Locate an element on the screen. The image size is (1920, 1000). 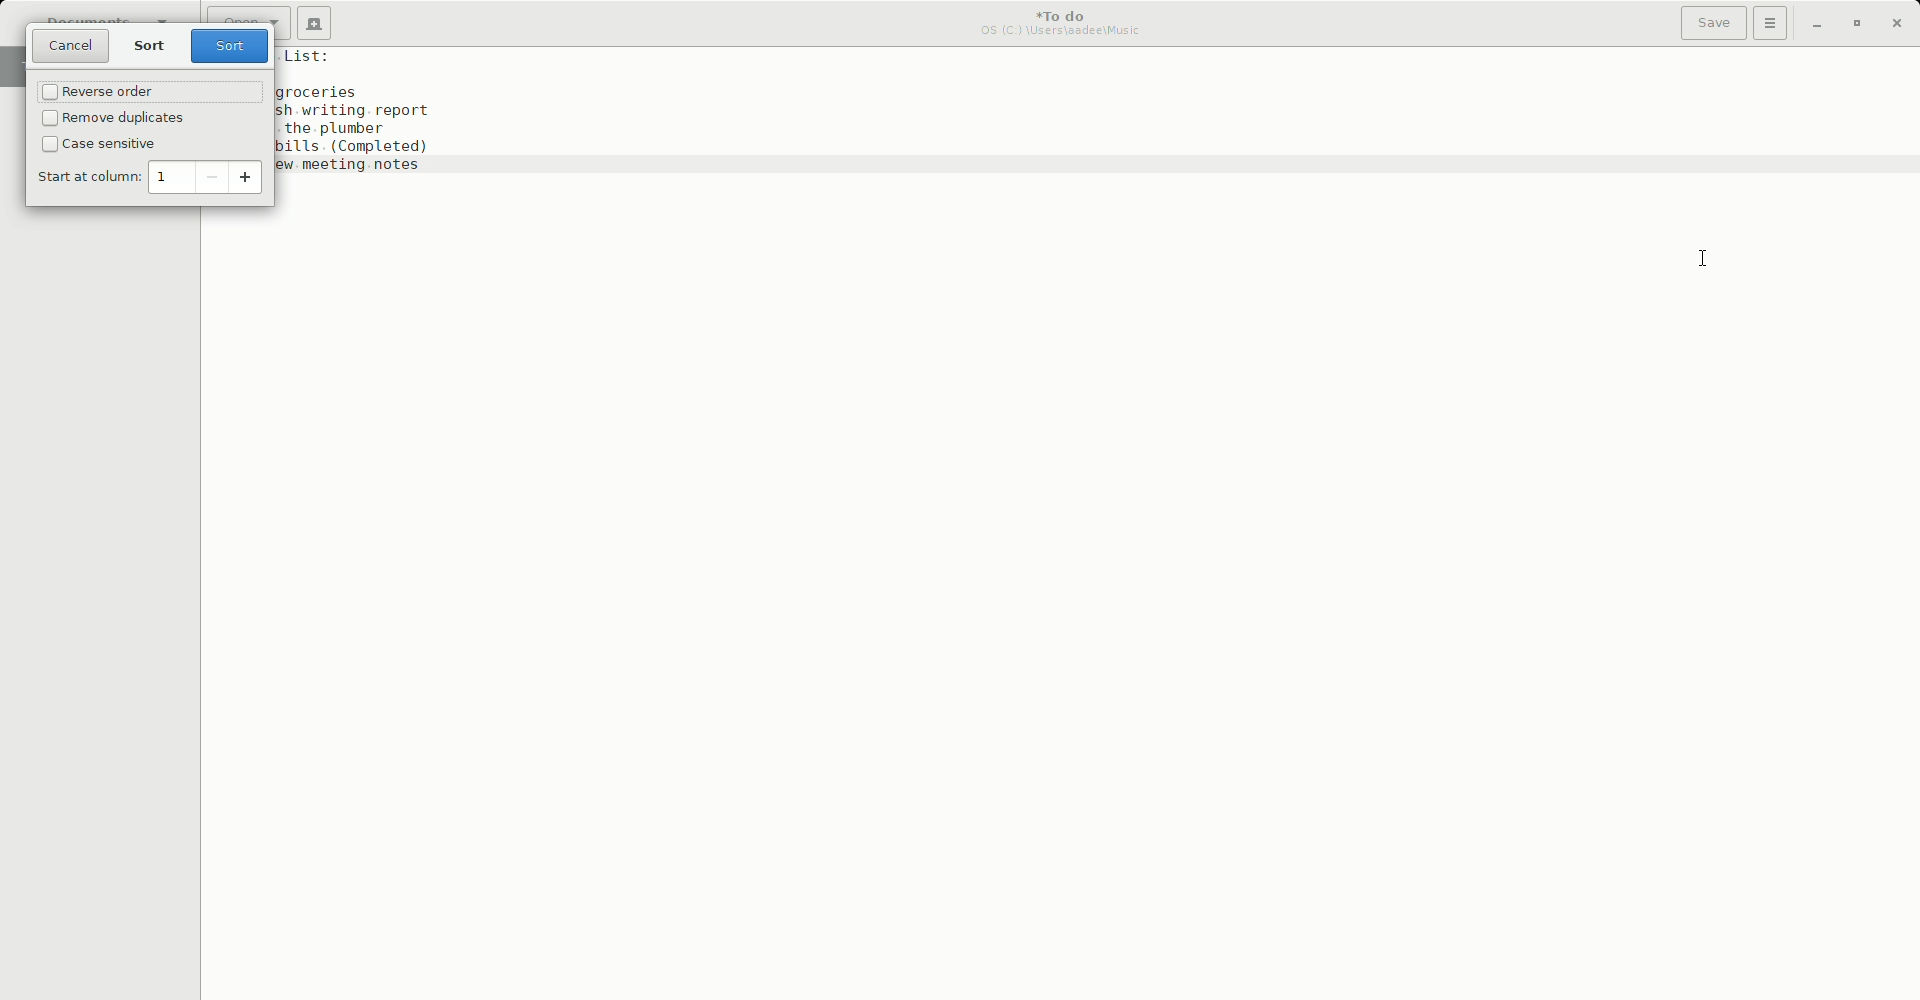
Cancel is located at coordinates (74, 48).